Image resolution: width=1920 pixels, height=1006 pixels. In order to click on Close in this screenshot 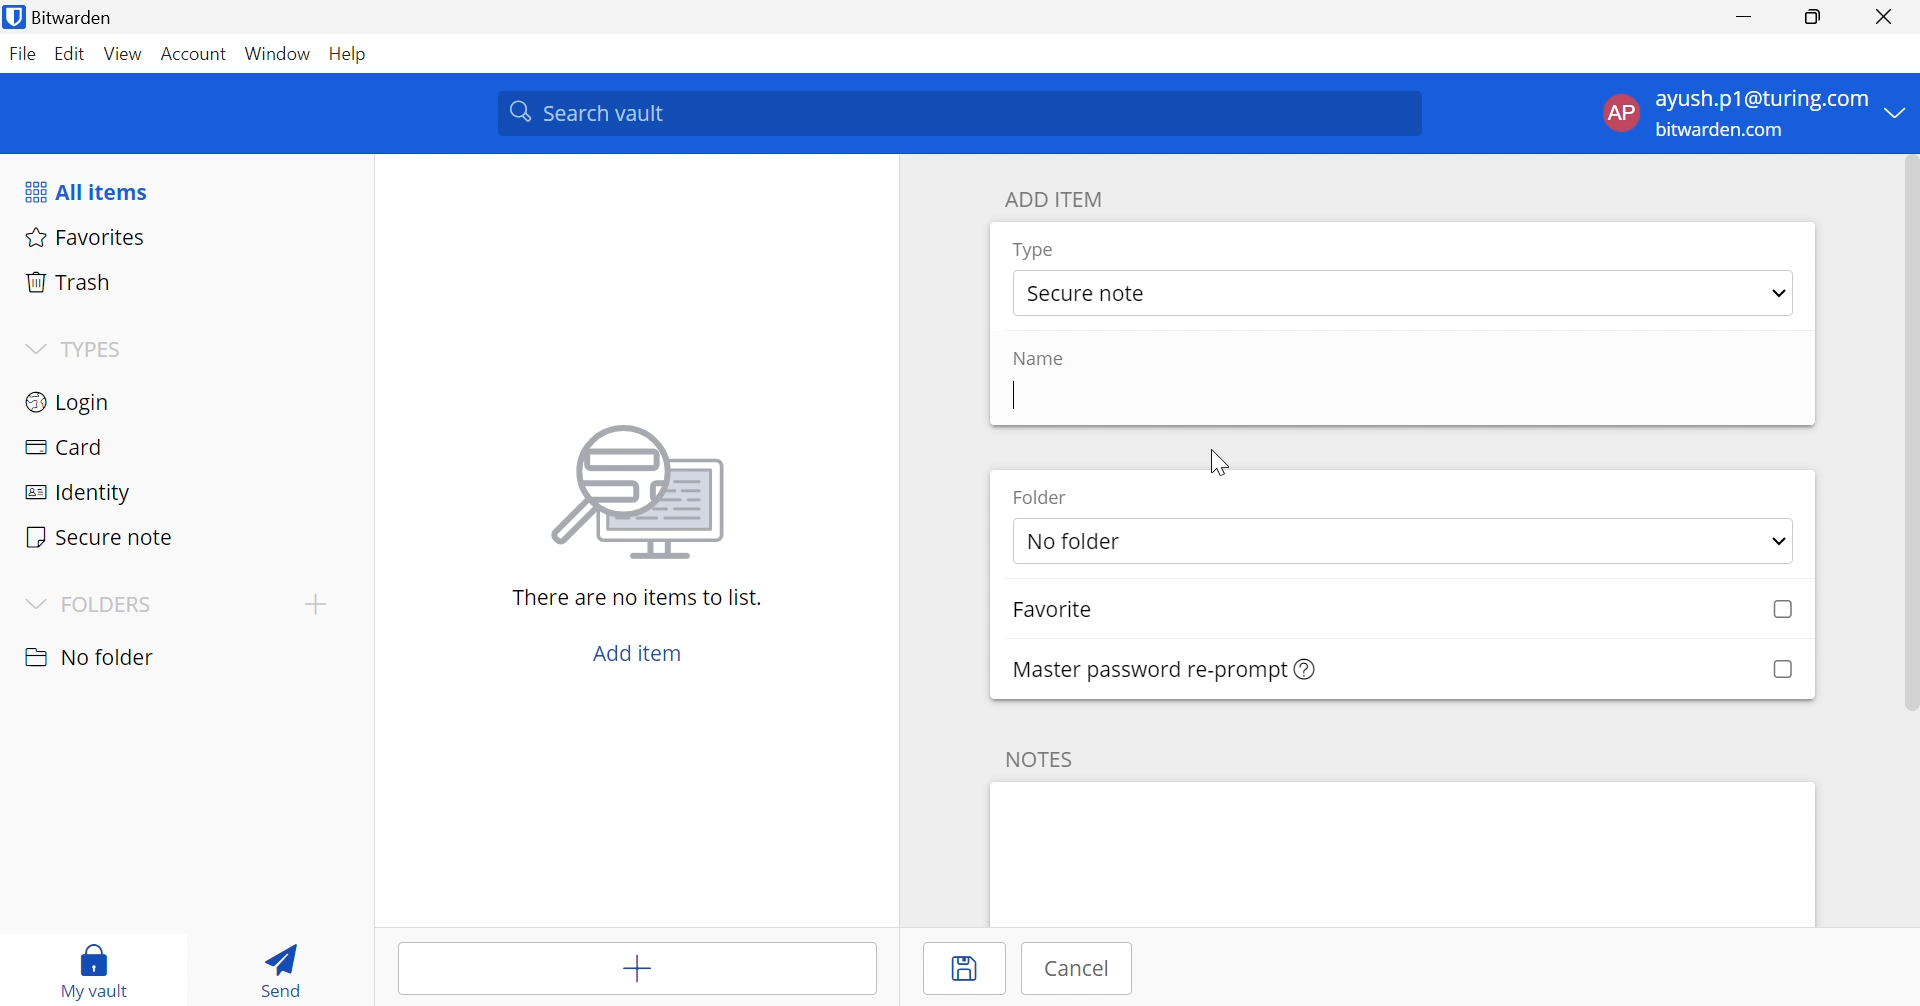, I will do `click(1883, 15)`.